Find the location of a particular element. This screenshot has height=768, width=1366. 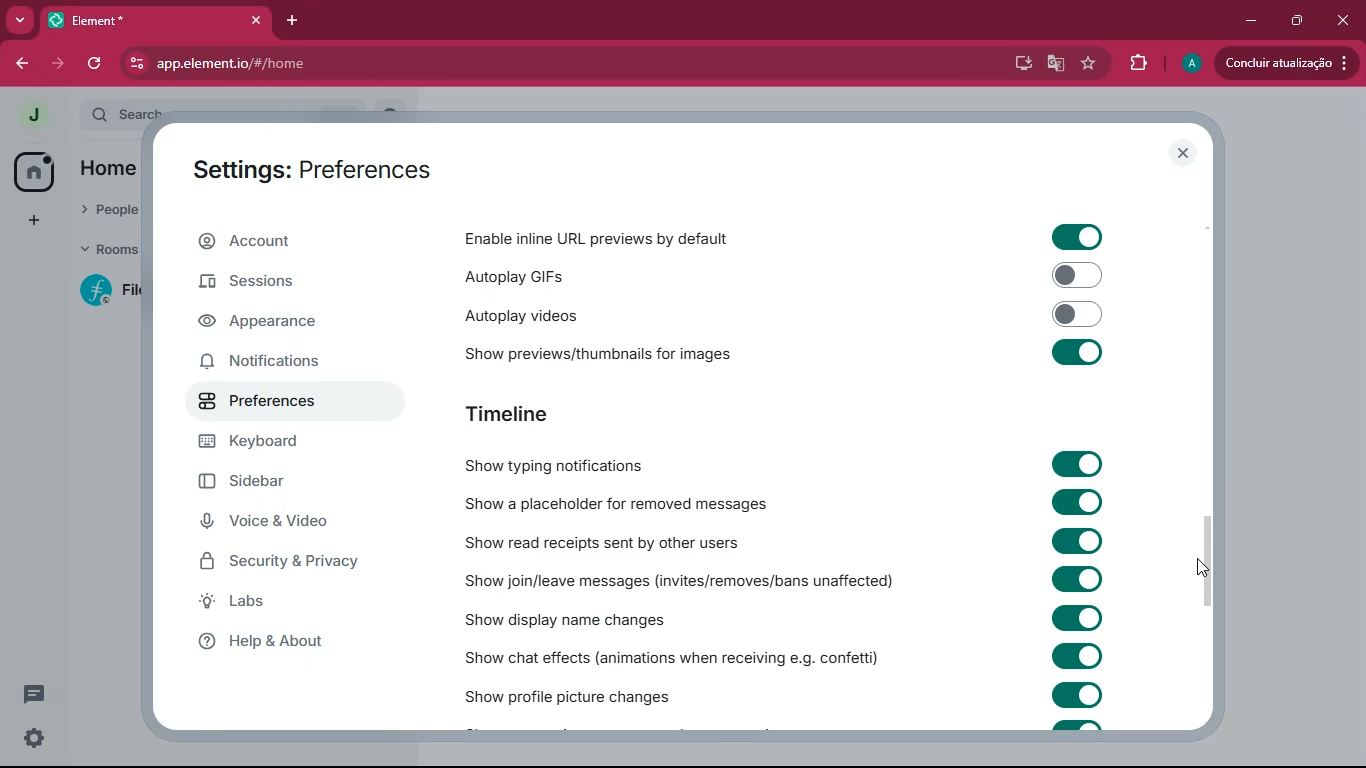

toggle on/off is located at coordinates (1079, 502).